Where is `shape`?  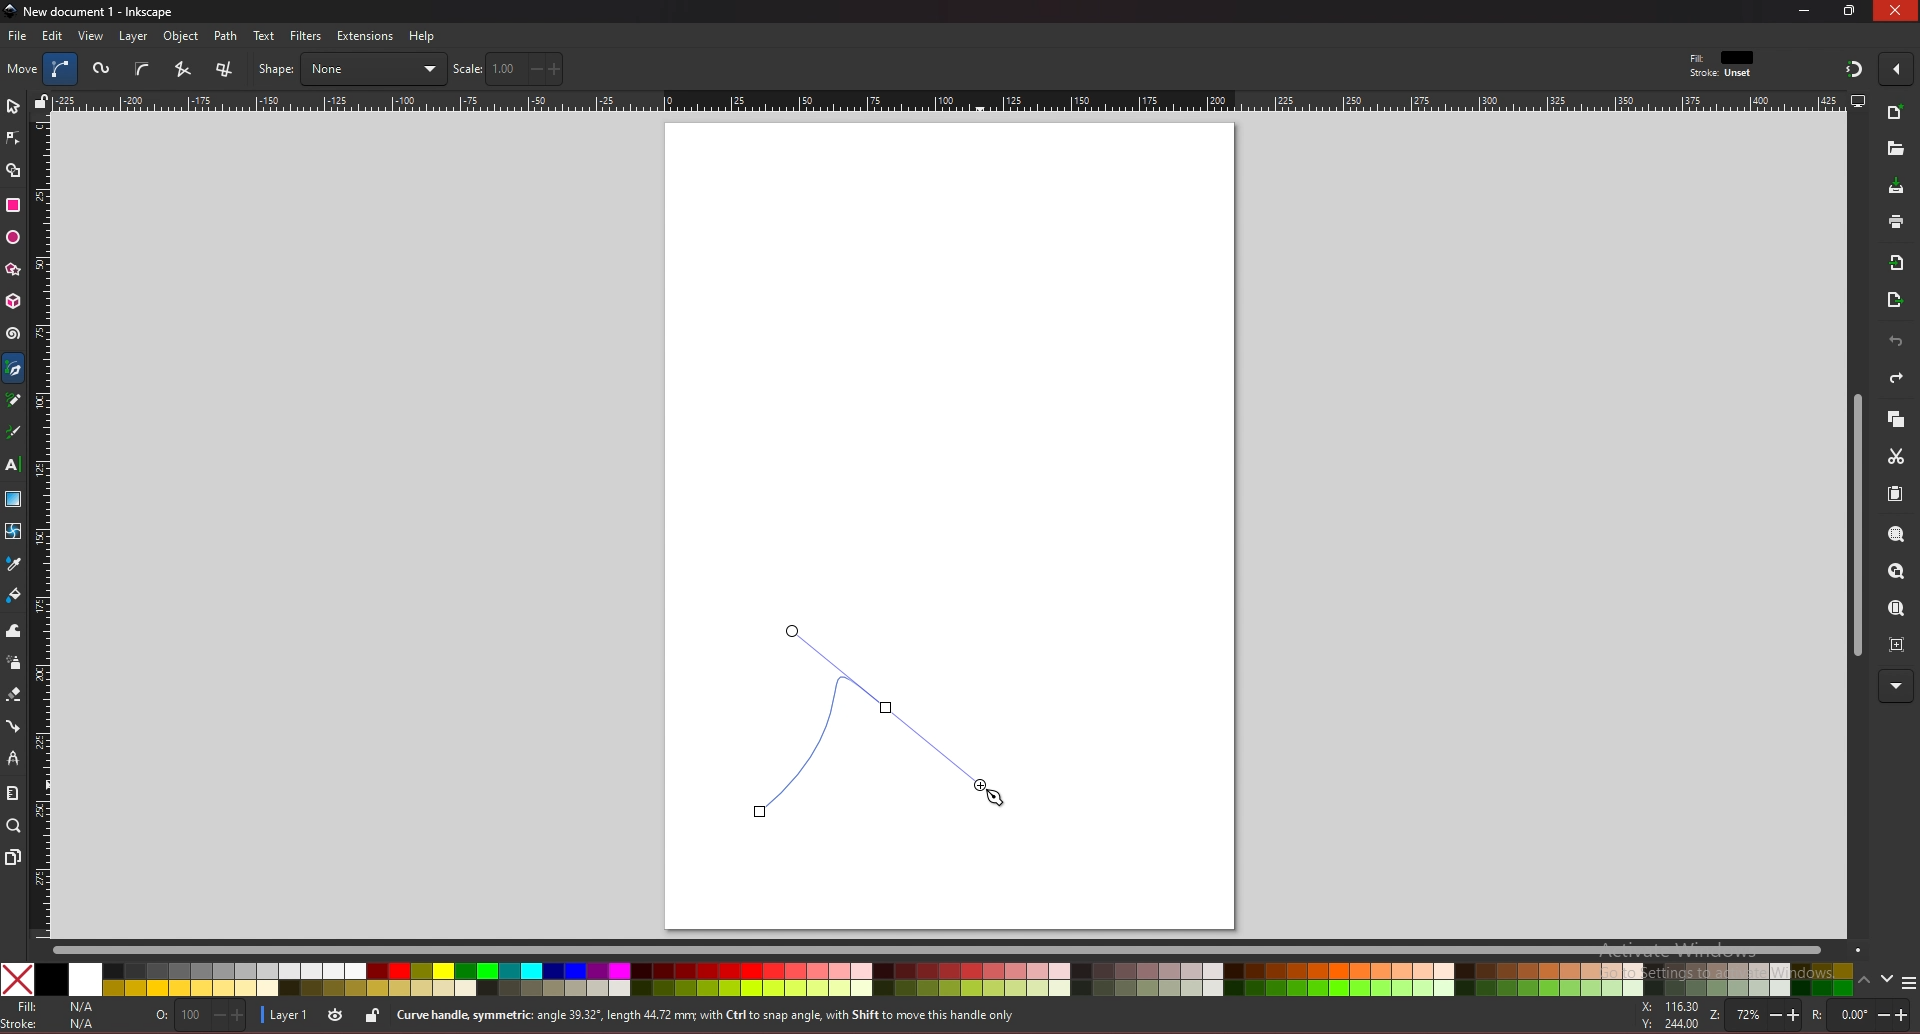 shape is located at coordinates (351, 69).